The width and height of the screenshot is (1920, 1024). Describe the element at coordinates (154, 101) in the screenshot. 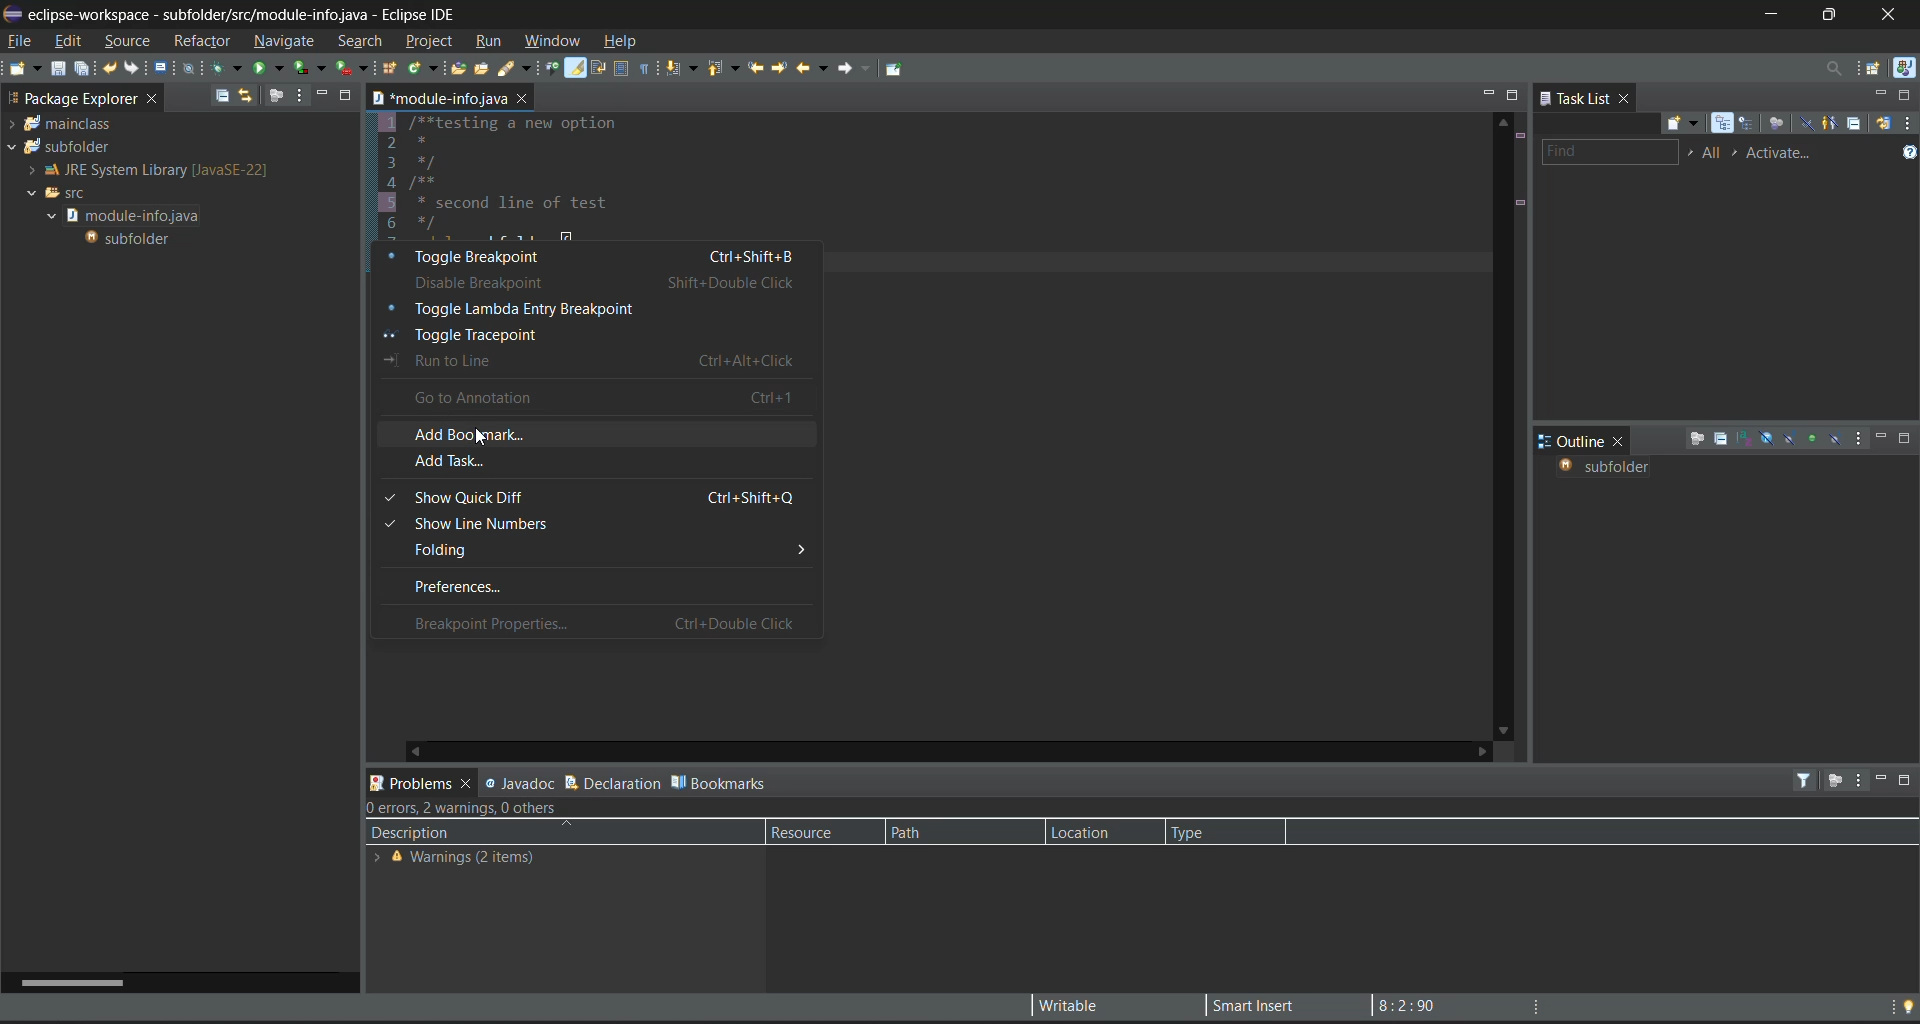

I see `close` at that location.